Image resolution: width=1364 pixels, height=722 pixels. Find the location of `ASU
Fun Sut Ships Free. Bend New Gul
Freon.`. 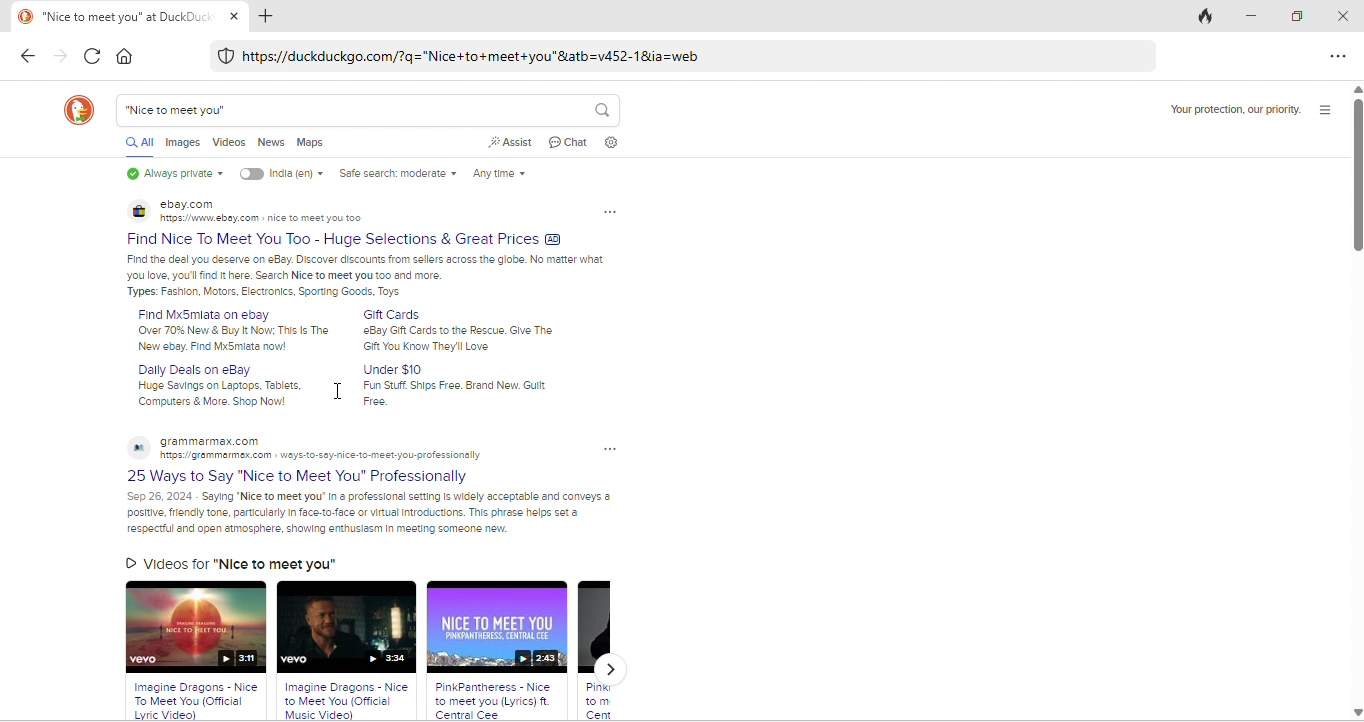

ASU
Fun Sut Ships Free. Bend New Gul
Freon. is located at coordinates (461, 394).